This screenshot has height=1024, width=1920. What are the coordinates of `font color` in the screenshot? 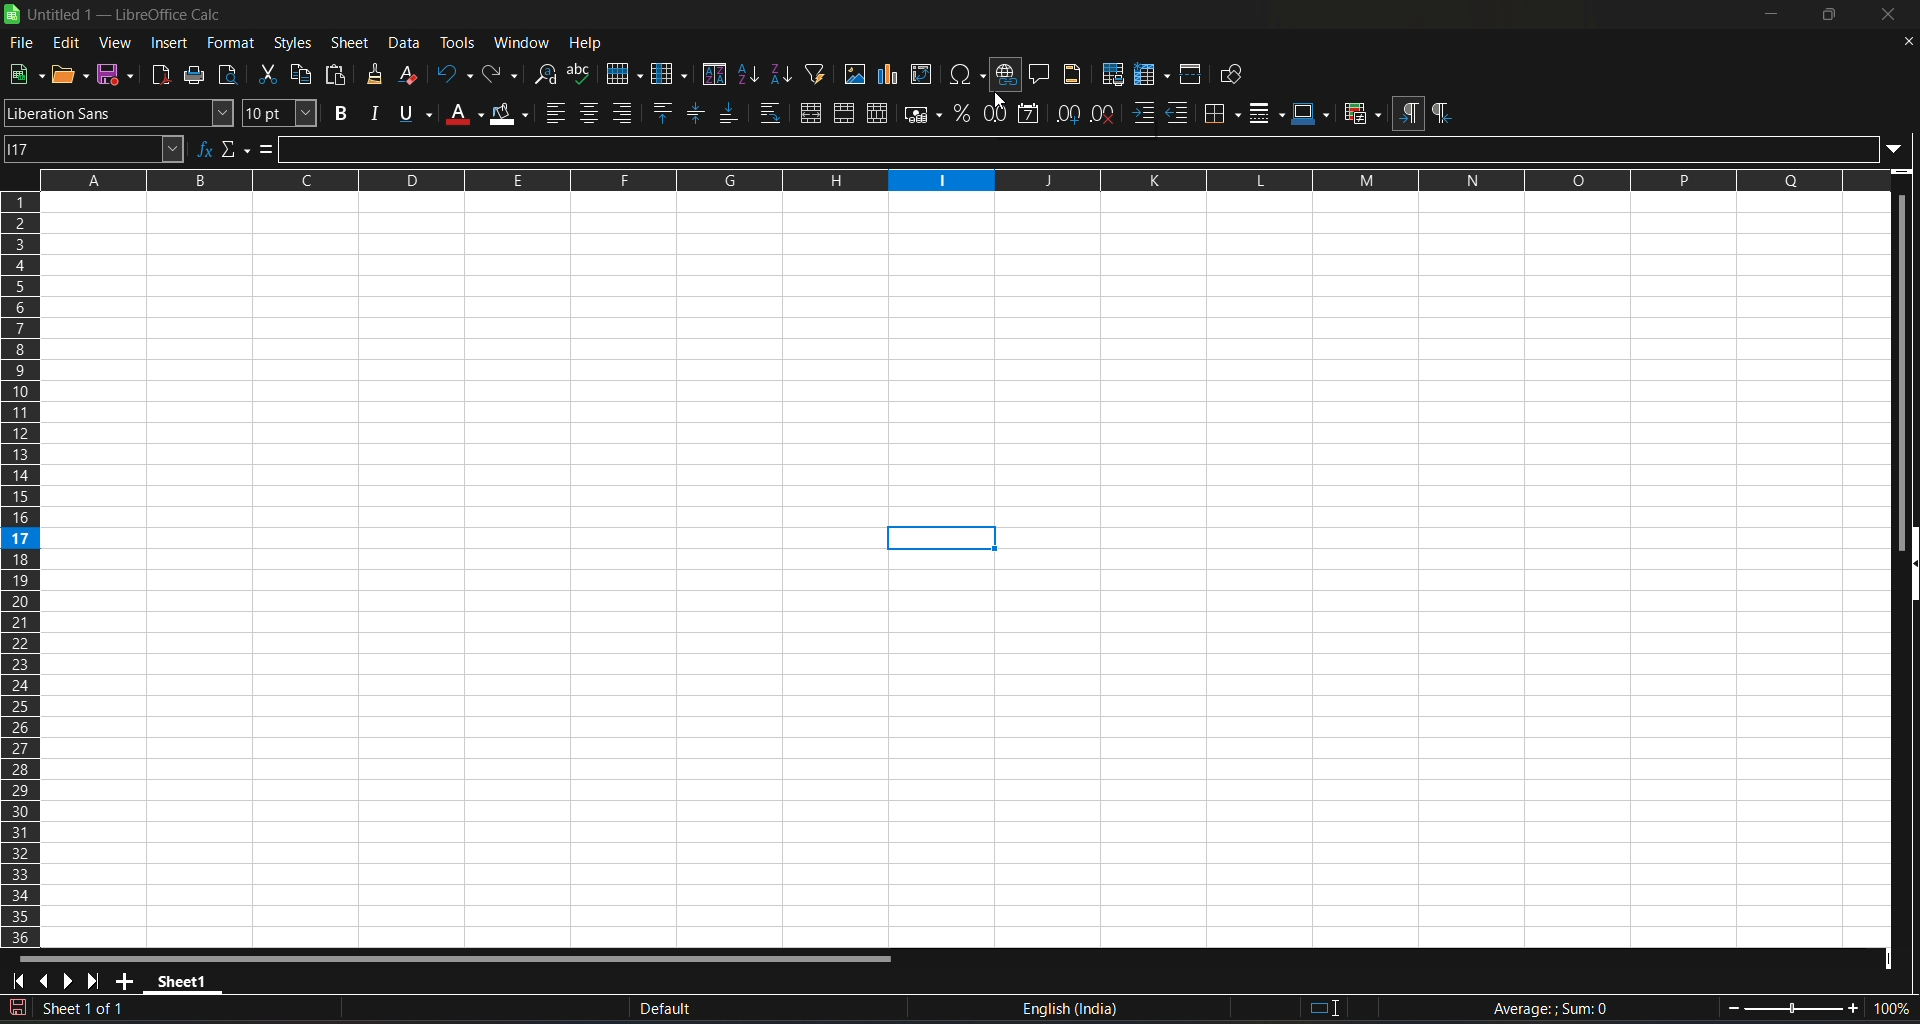 It's located at (464, 113).